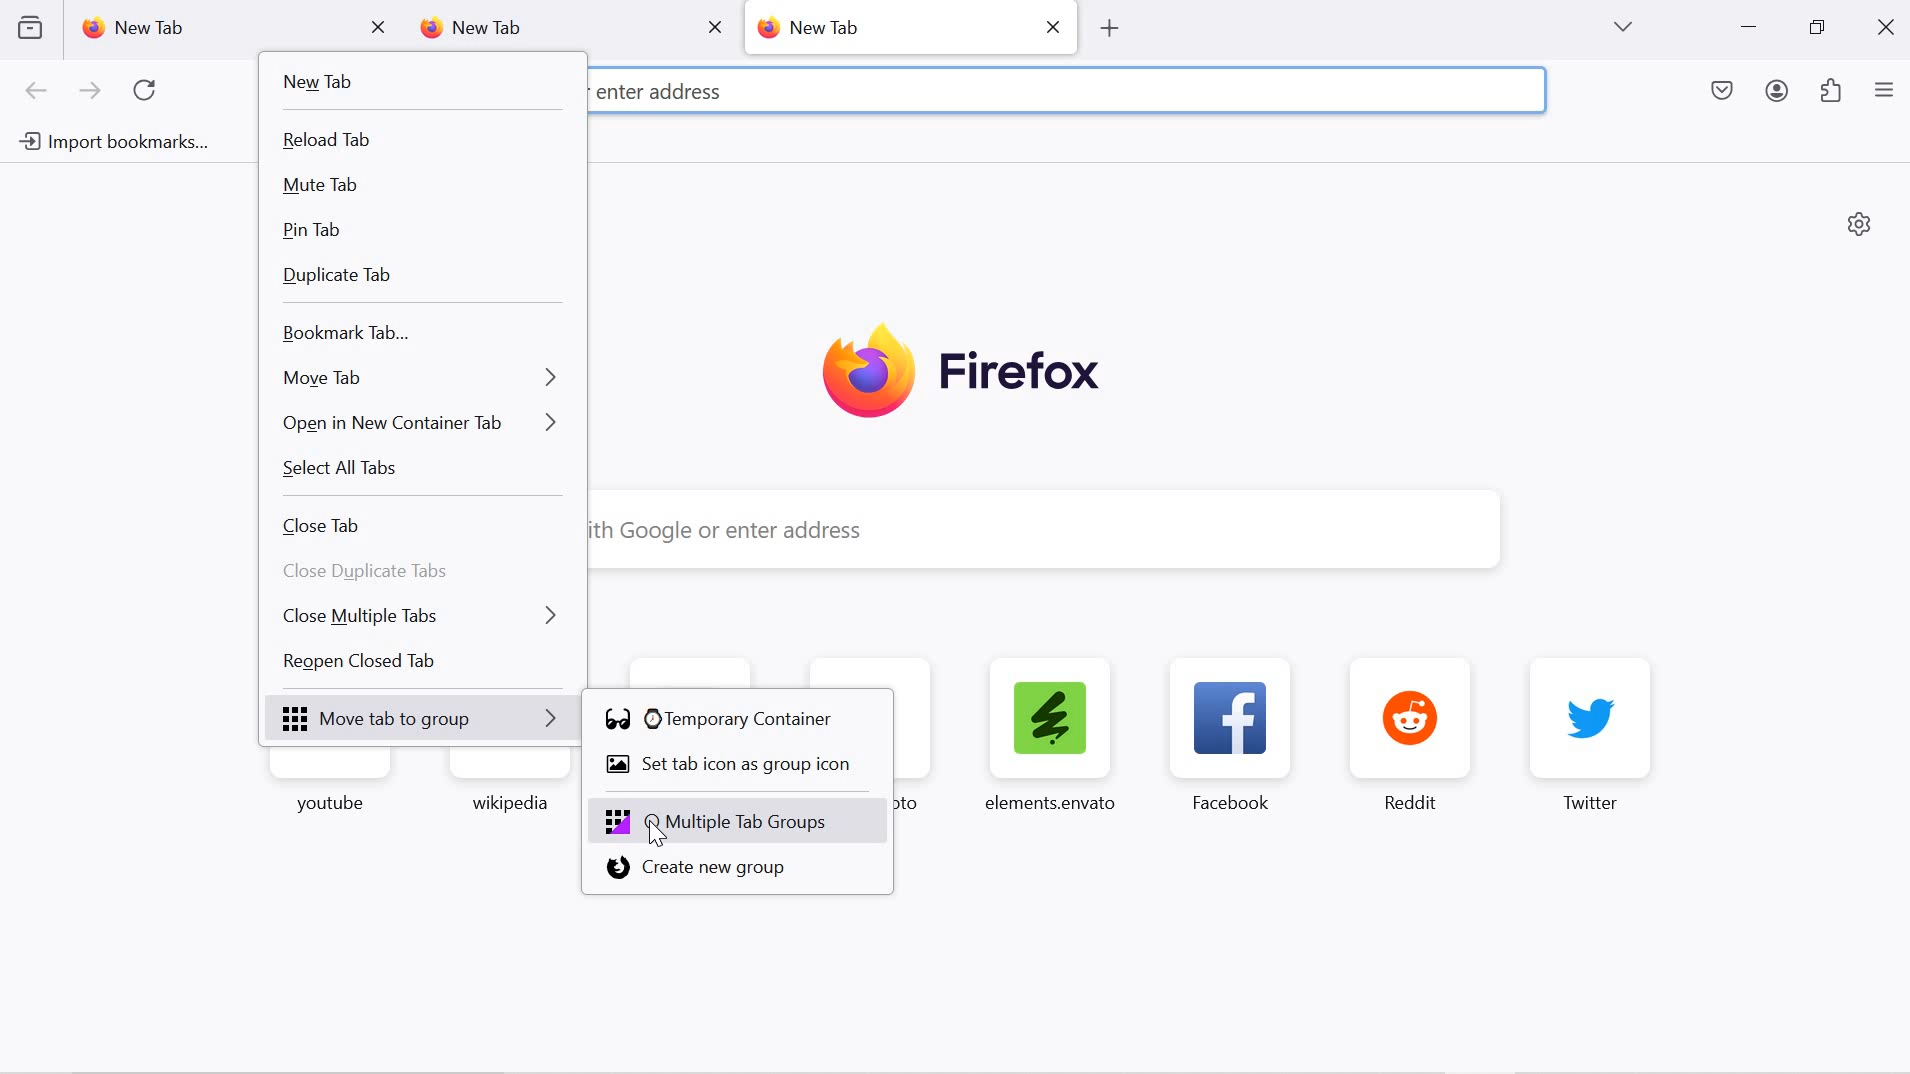 The height and width of the screenshot is (1074, 1910). Describe the element at coordinates (742, 820) in the screenshot. I see `multiple tab groups` at that location.